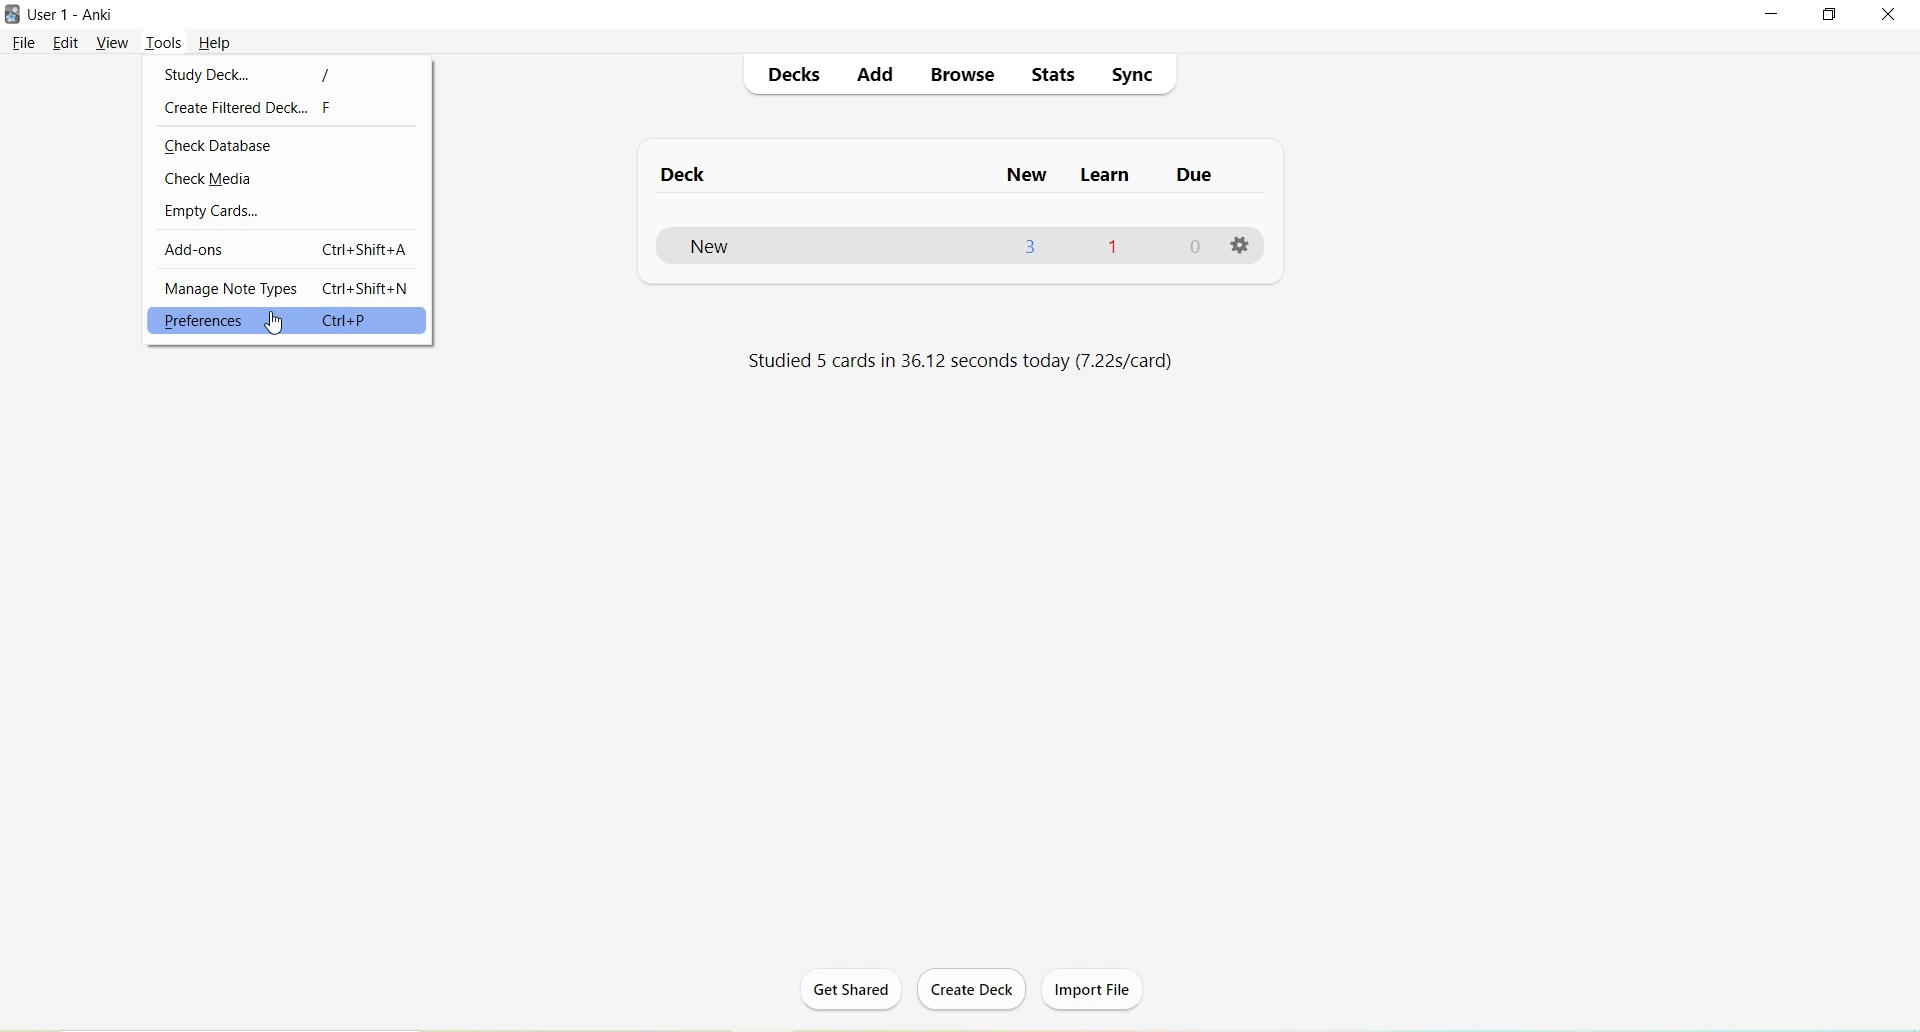 The height and width of the screenshot is (1032, 1920). I want to click on Logo, so click(15, 15).